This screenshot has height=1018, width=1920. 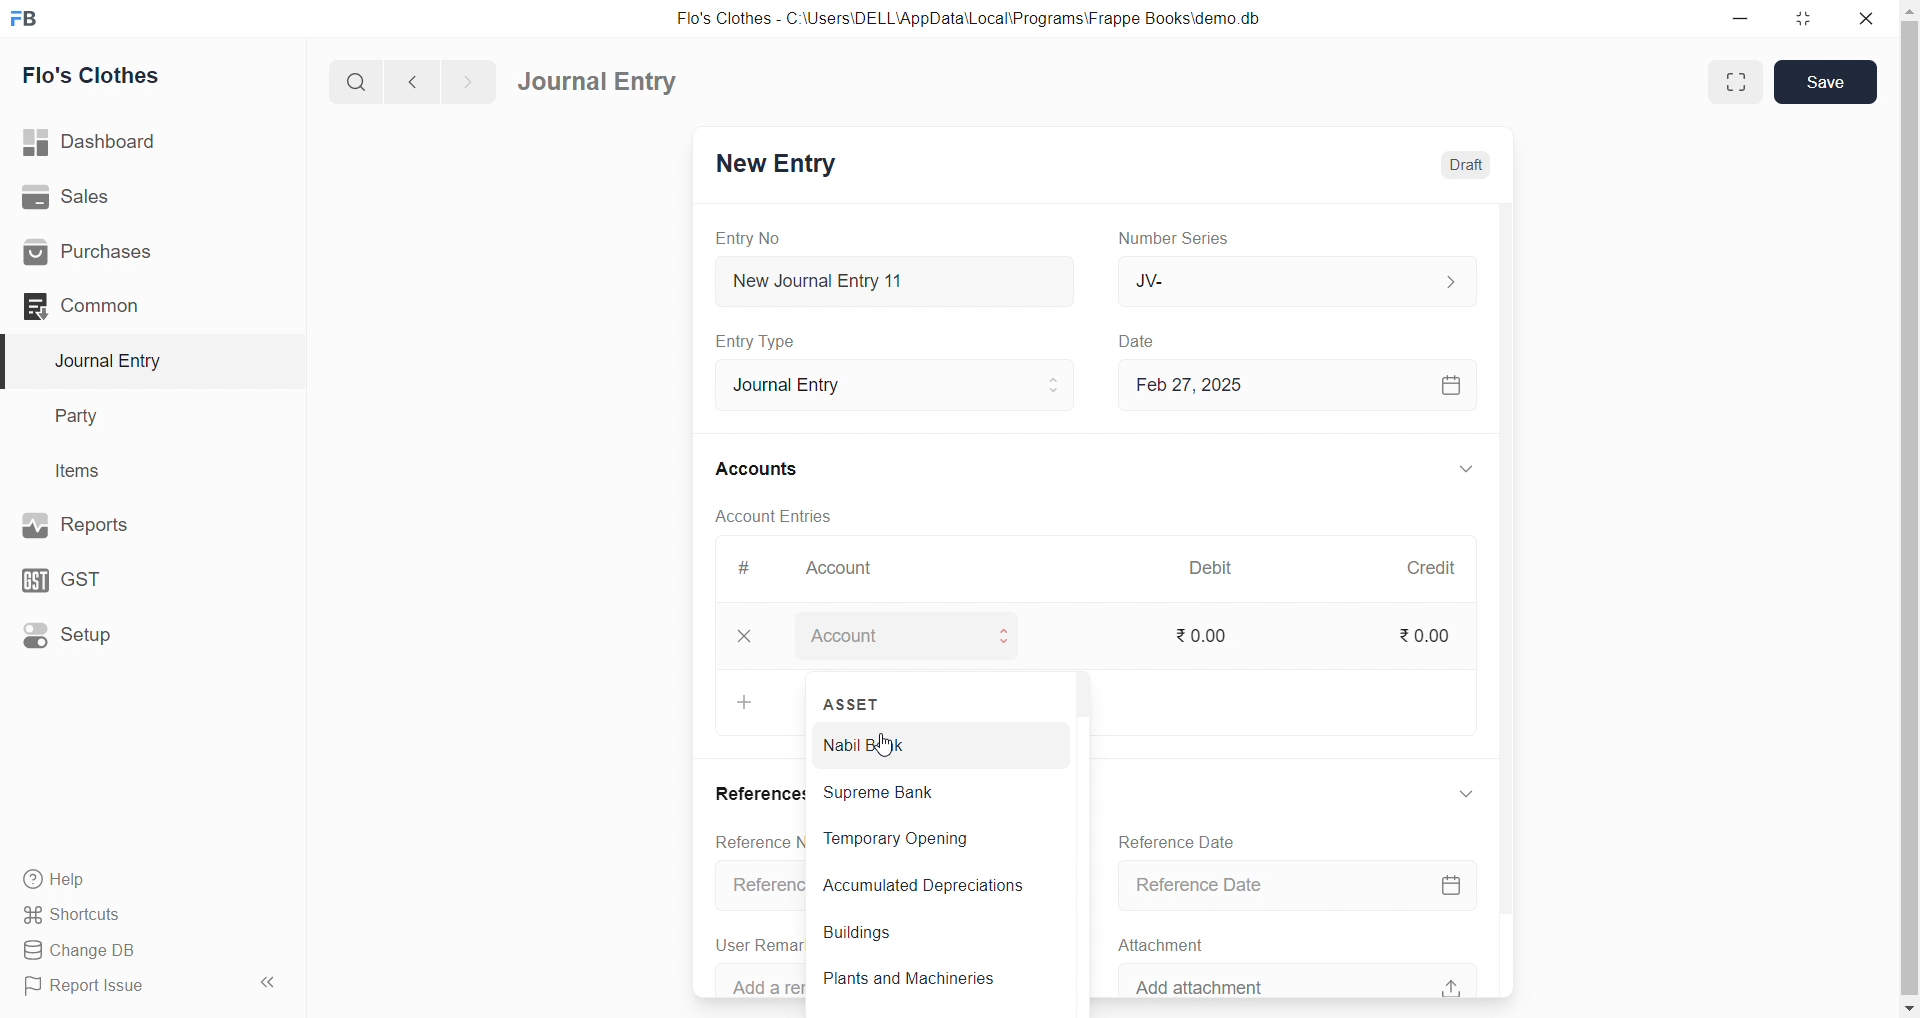 I want to click on Journal Entry, so click(x=908, y=385).